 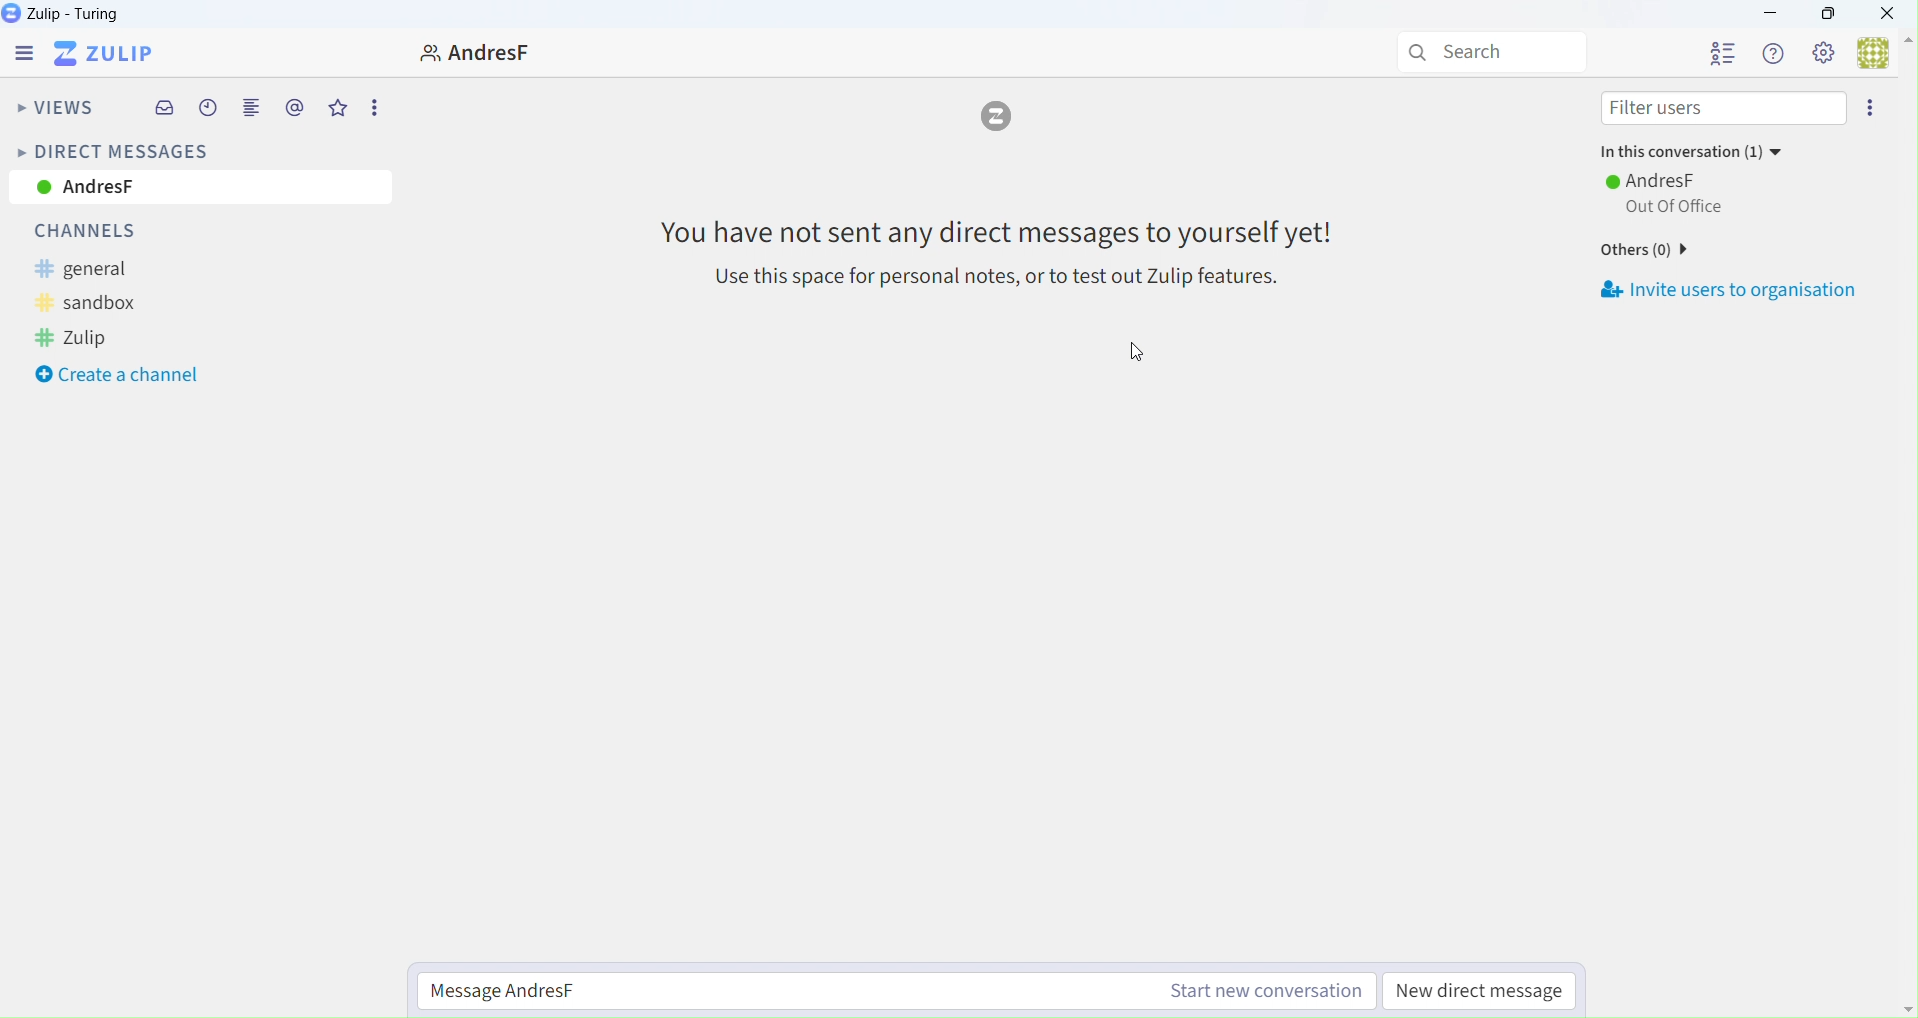 What do you see at coordinates (1776, 13) in the screenshot?
I see `minimize` at bounding box center [1776, 13].